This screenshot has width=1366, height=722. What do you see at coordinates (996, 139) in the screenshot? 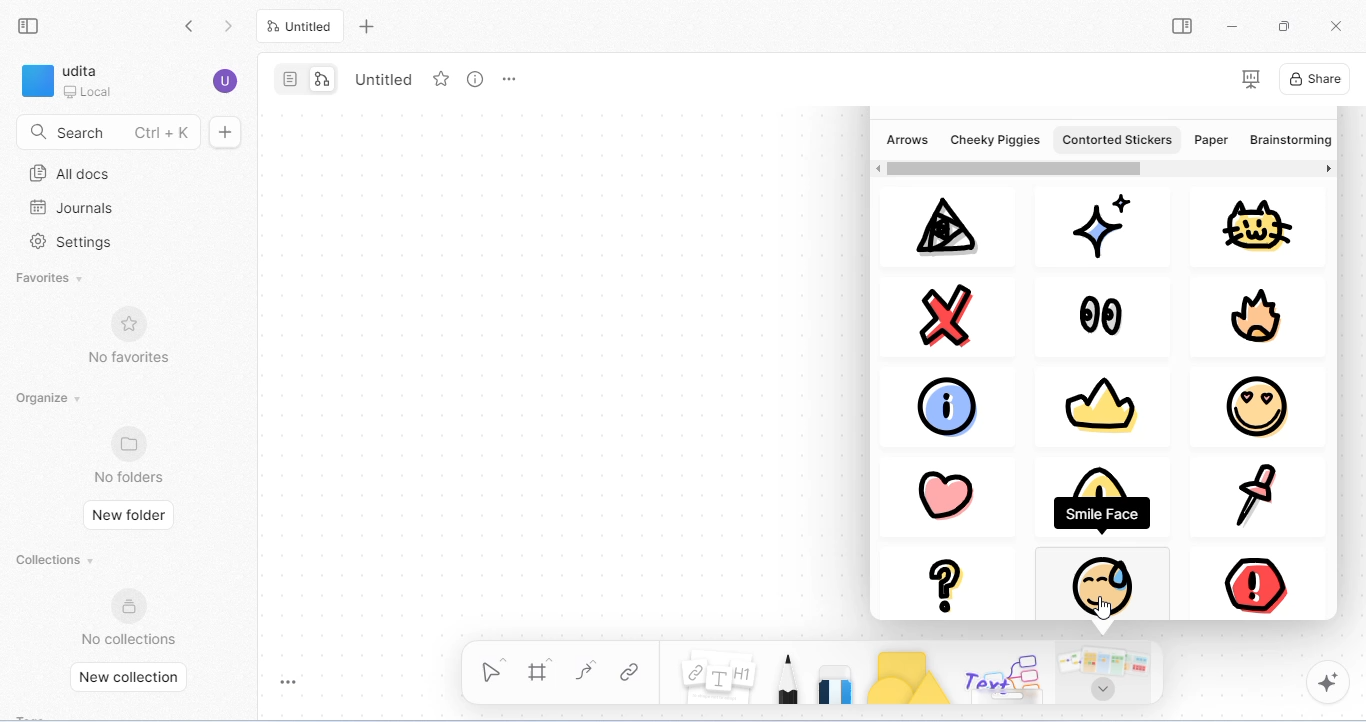
I see `cheeky piggles` at bounding box center [996, 139].